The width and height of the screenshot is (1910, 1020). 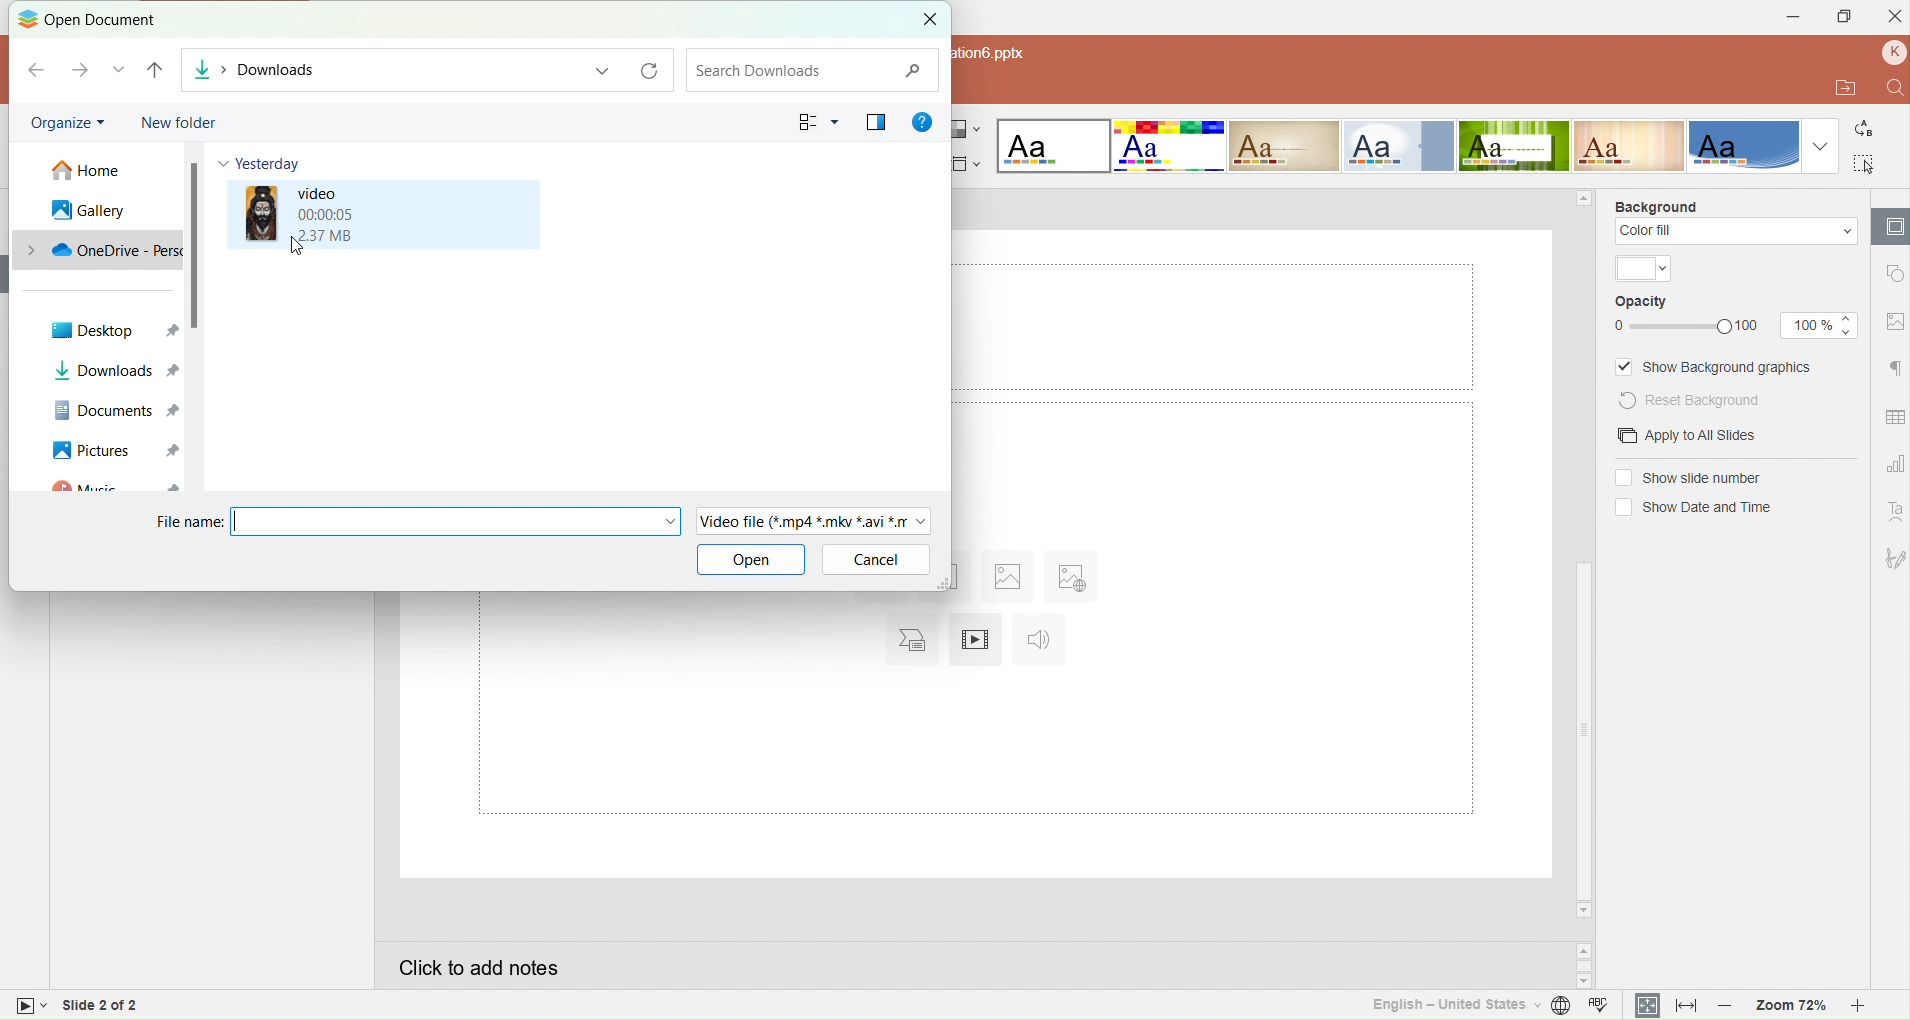 I want to click on Horizontal scrollbar, so click(x=1581, y=553).